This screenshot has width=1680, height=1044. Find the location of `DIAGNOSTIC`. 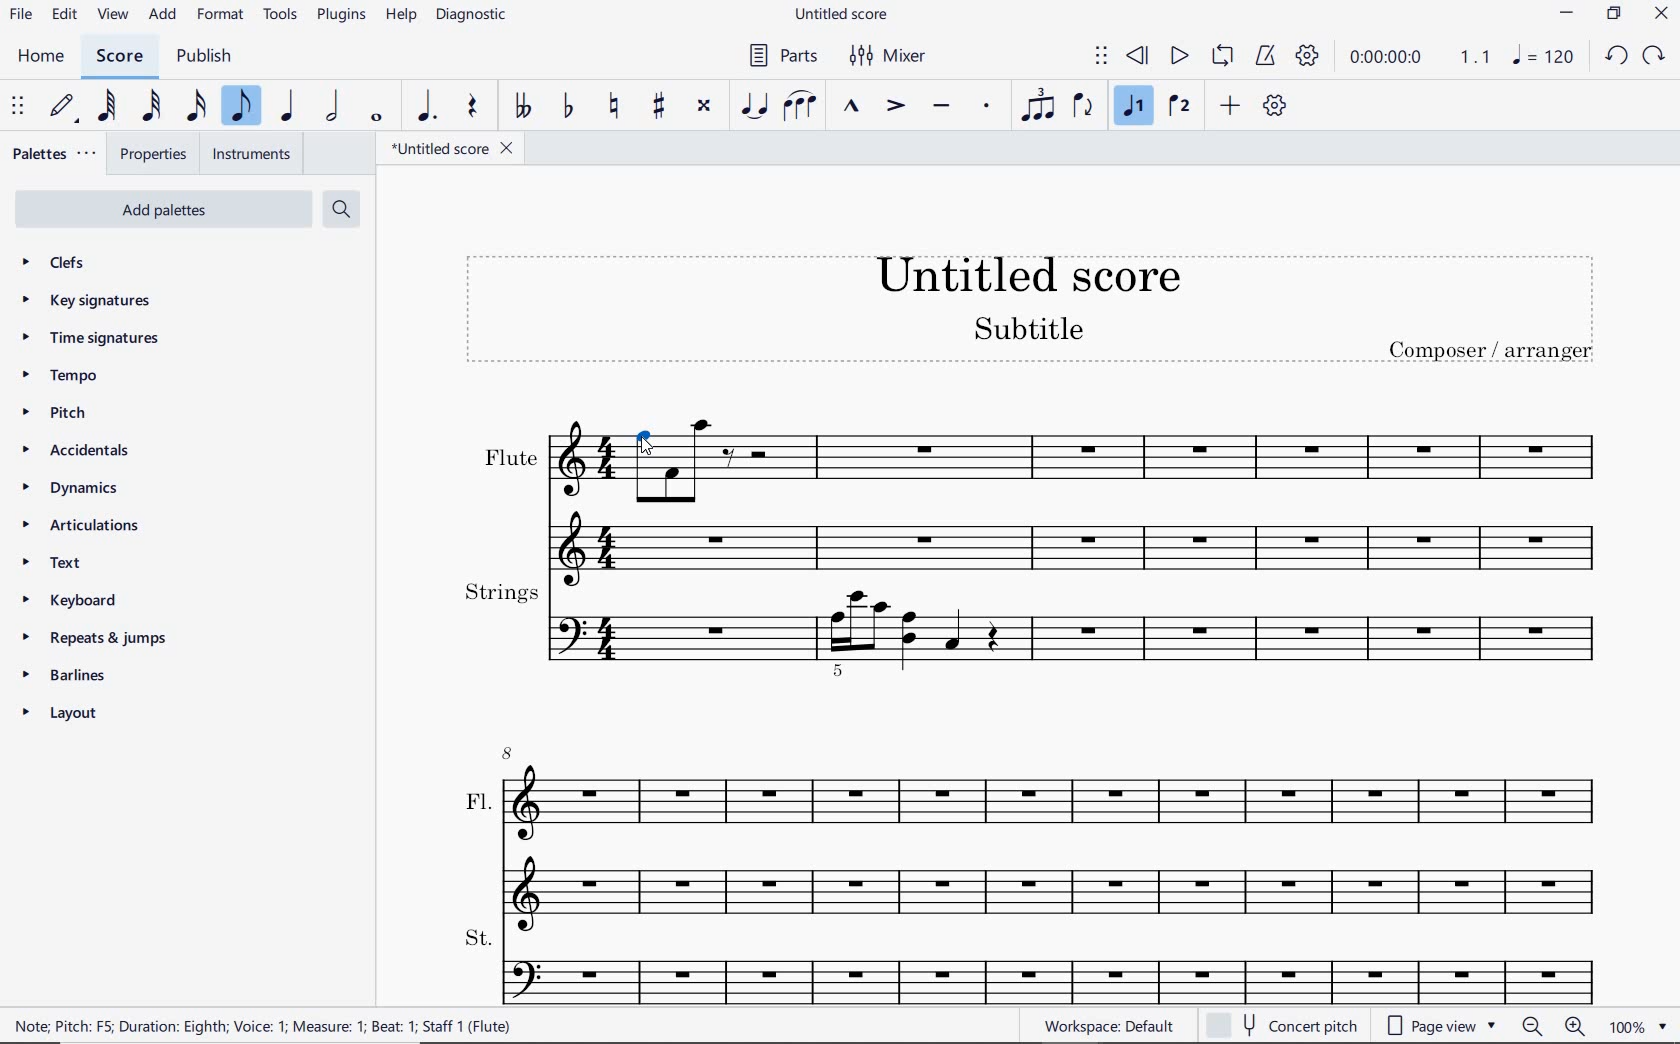

DIAGNOSTIC is located at coordinates (475, 16).